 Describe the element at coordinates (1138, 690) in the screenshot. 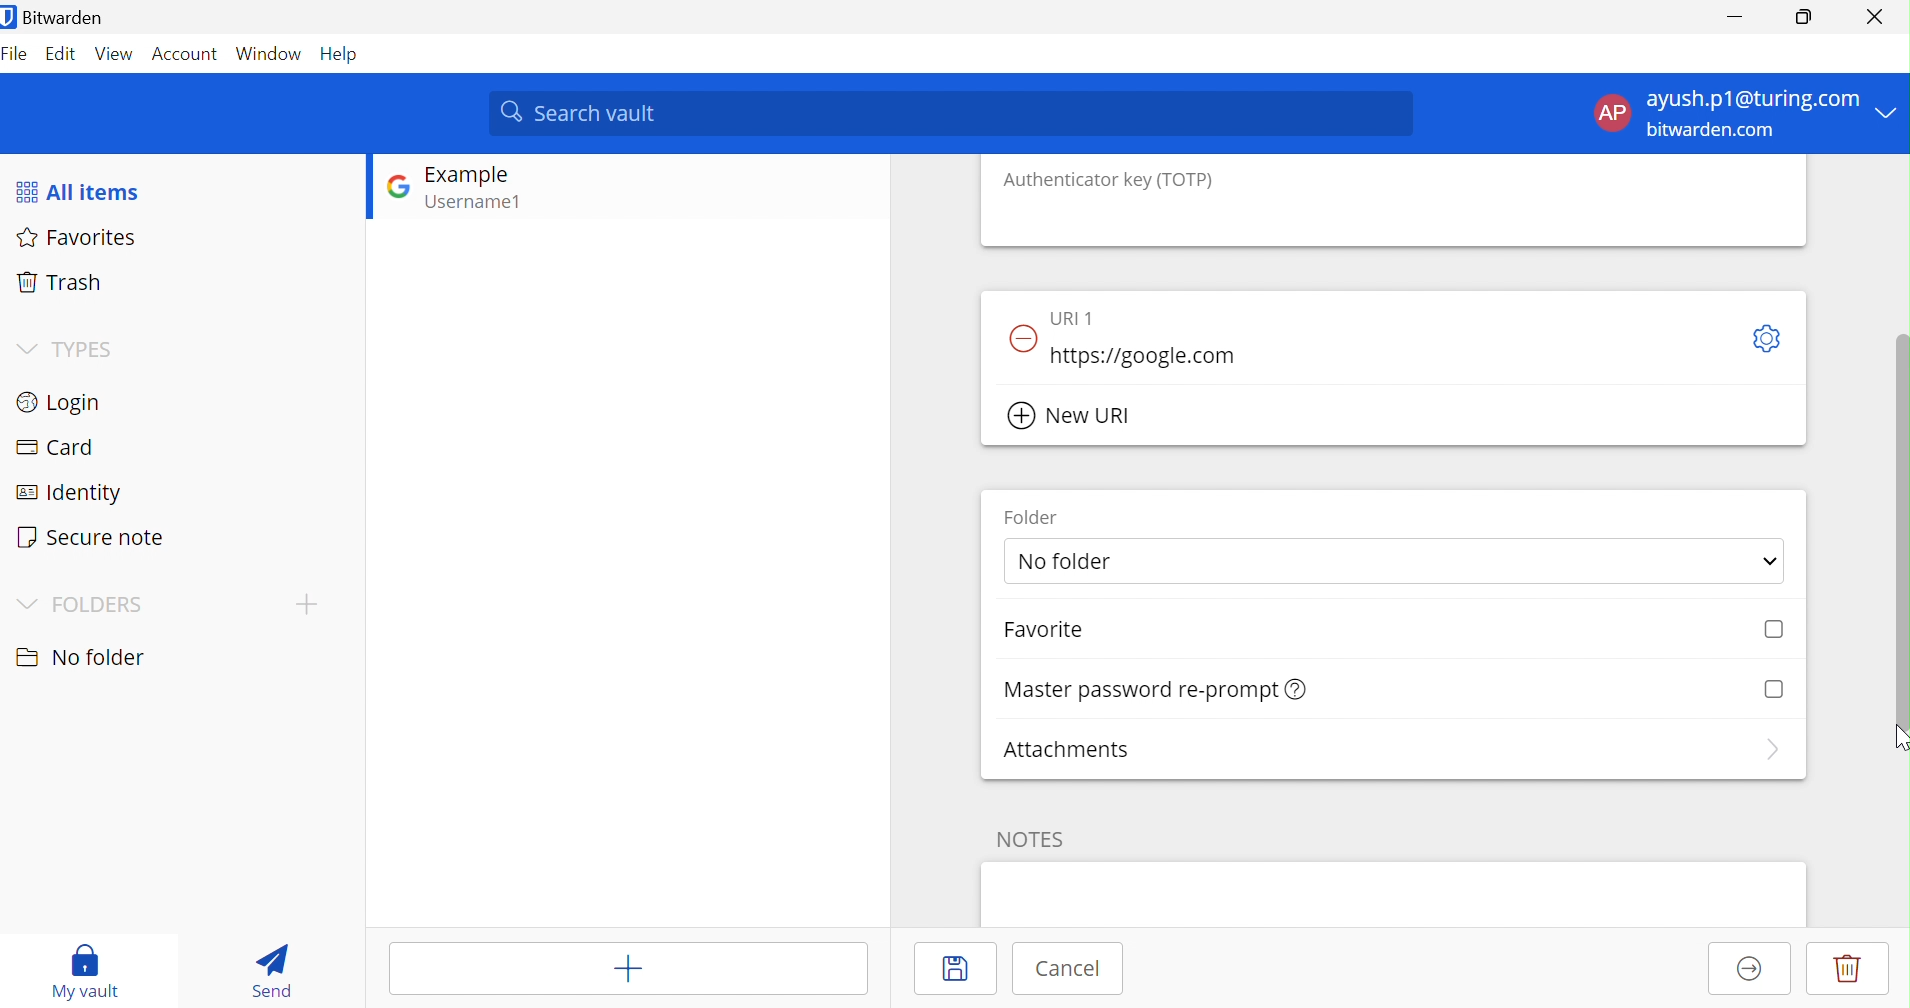

I see `Master password re-prompt` at that location.